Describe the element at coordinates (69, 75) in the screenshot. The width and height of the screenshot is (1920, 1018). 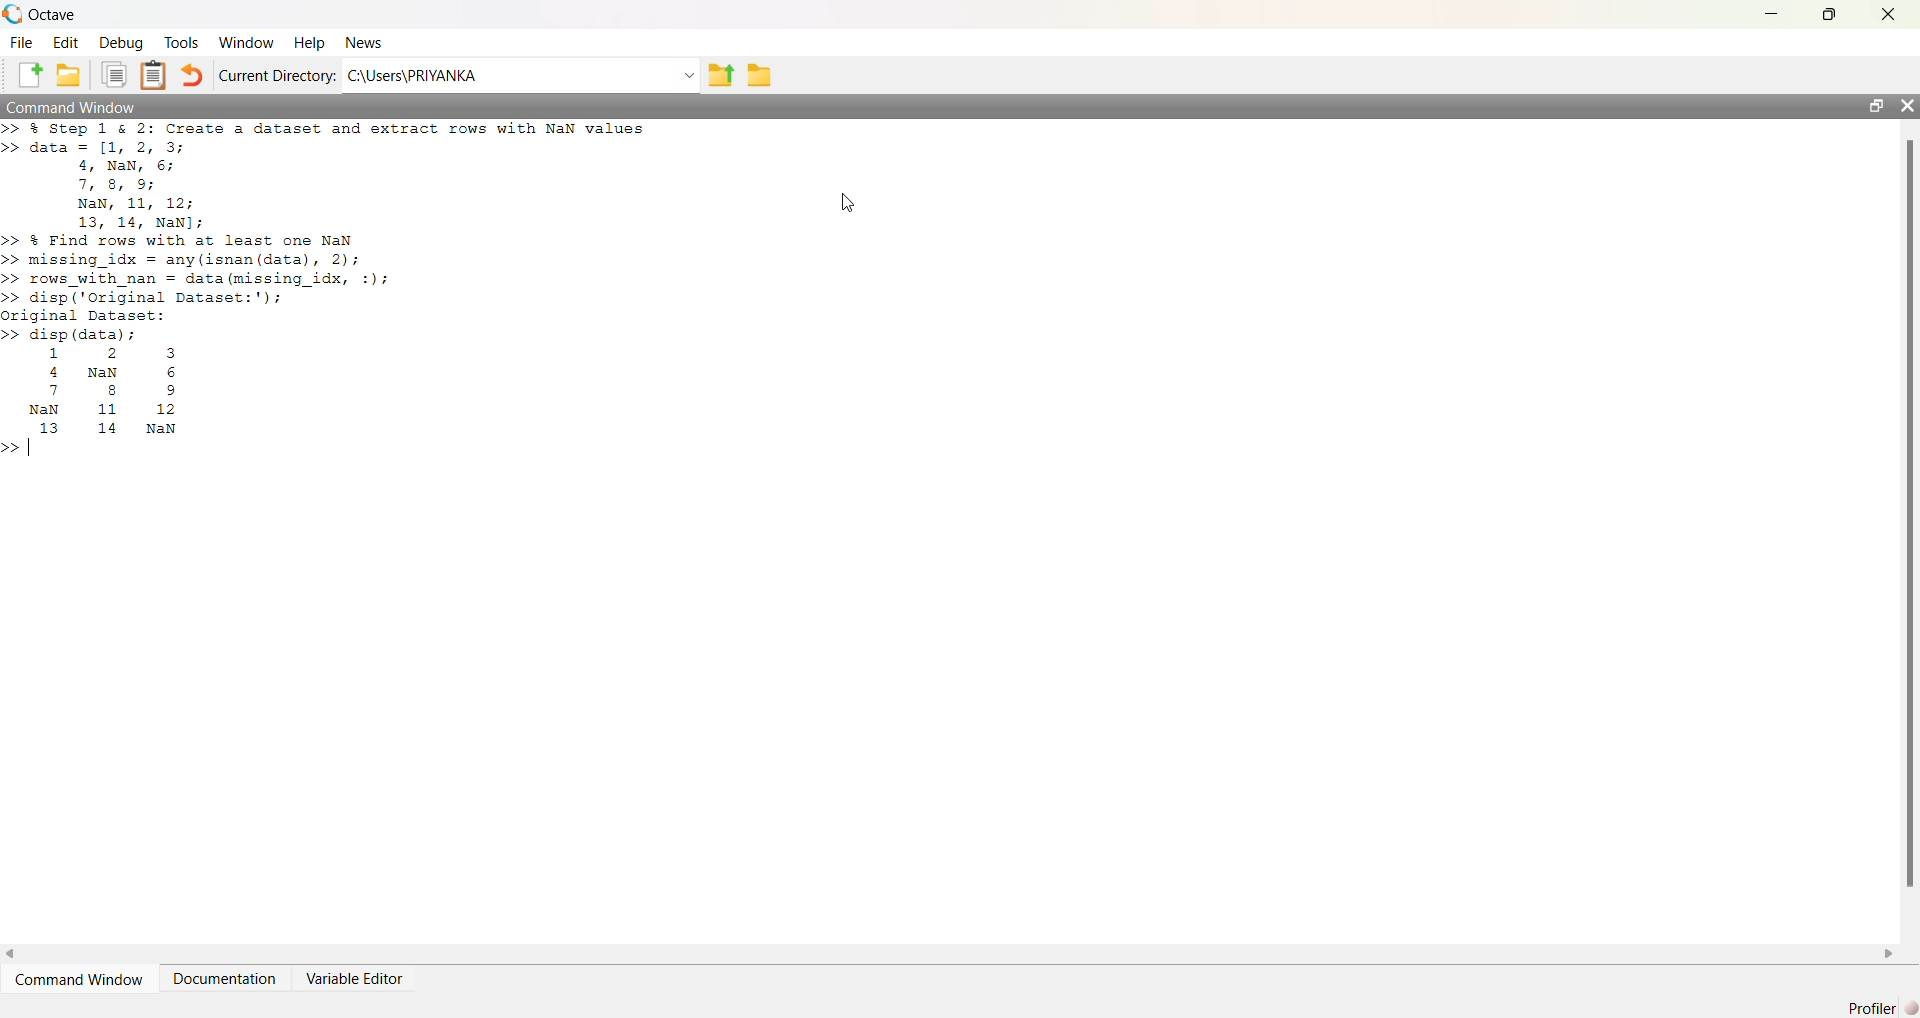
I see `New Folder` at that location.